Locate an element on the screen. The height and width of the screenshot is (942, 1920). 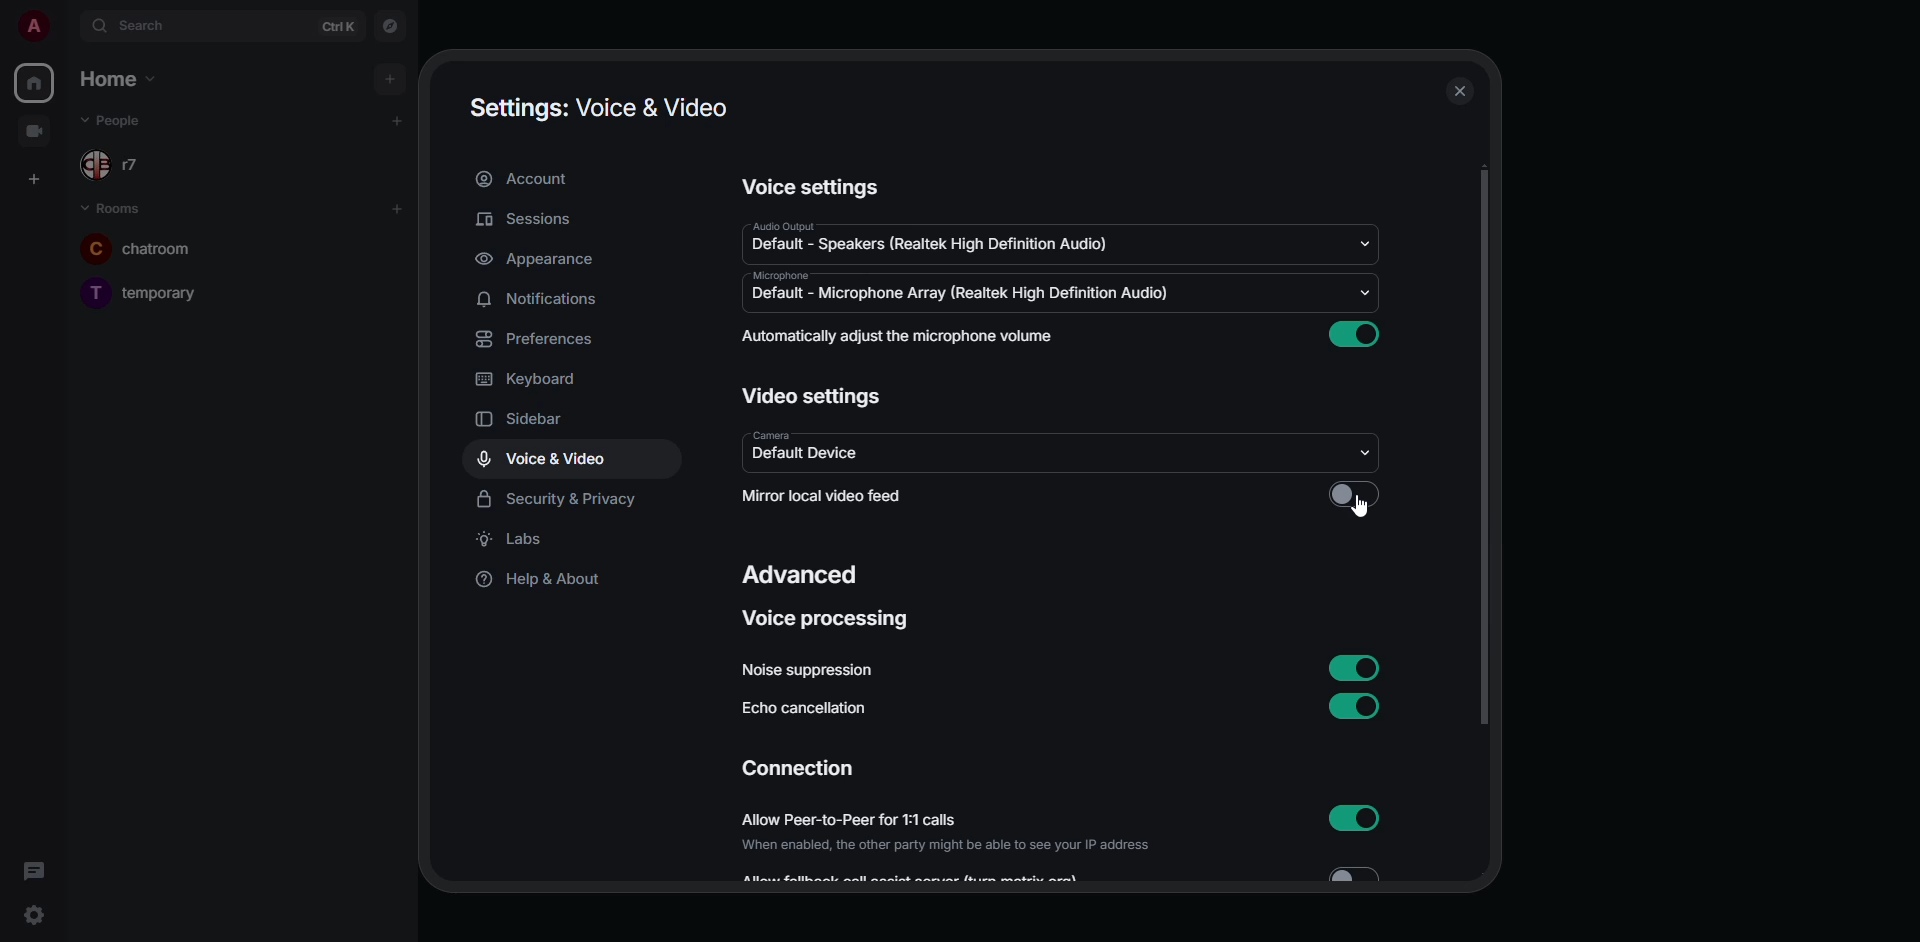
create space is located at coordinates (37, 178).